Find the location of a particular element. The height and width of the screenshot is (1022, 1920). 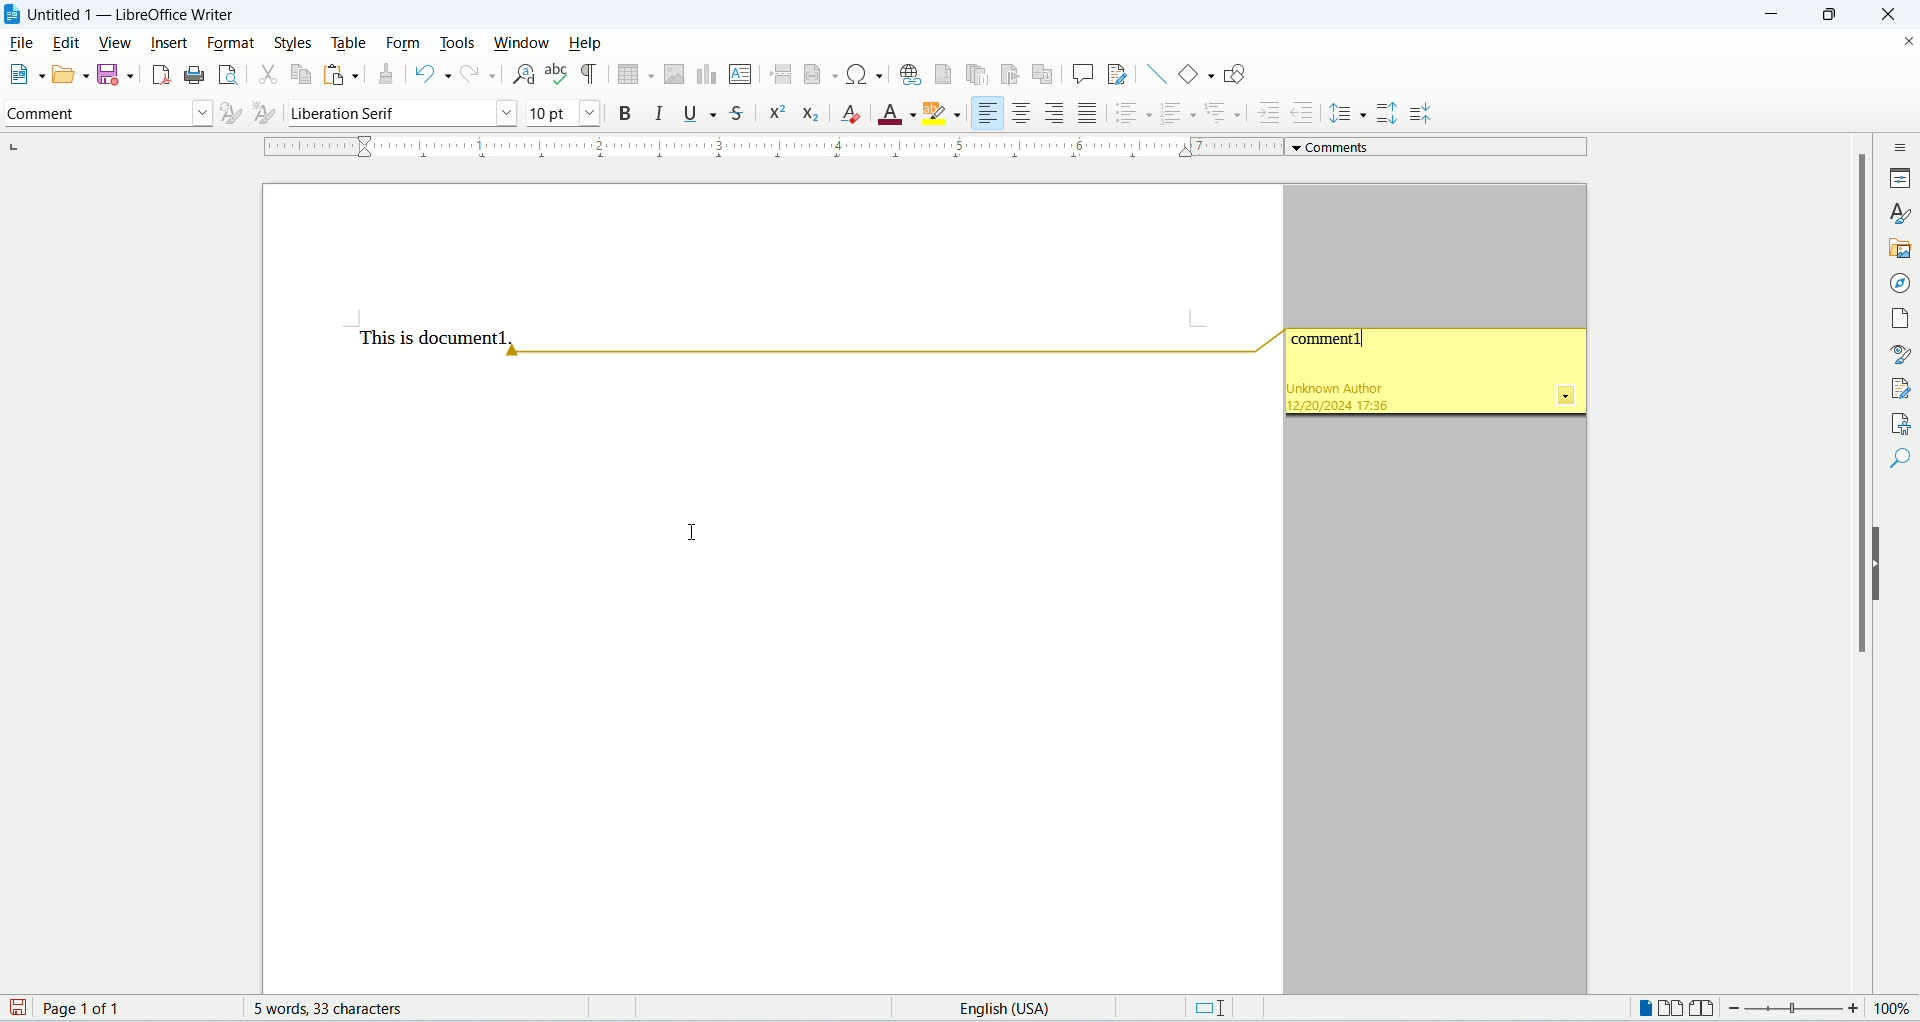

application icon is located at coordinates (12, 15).